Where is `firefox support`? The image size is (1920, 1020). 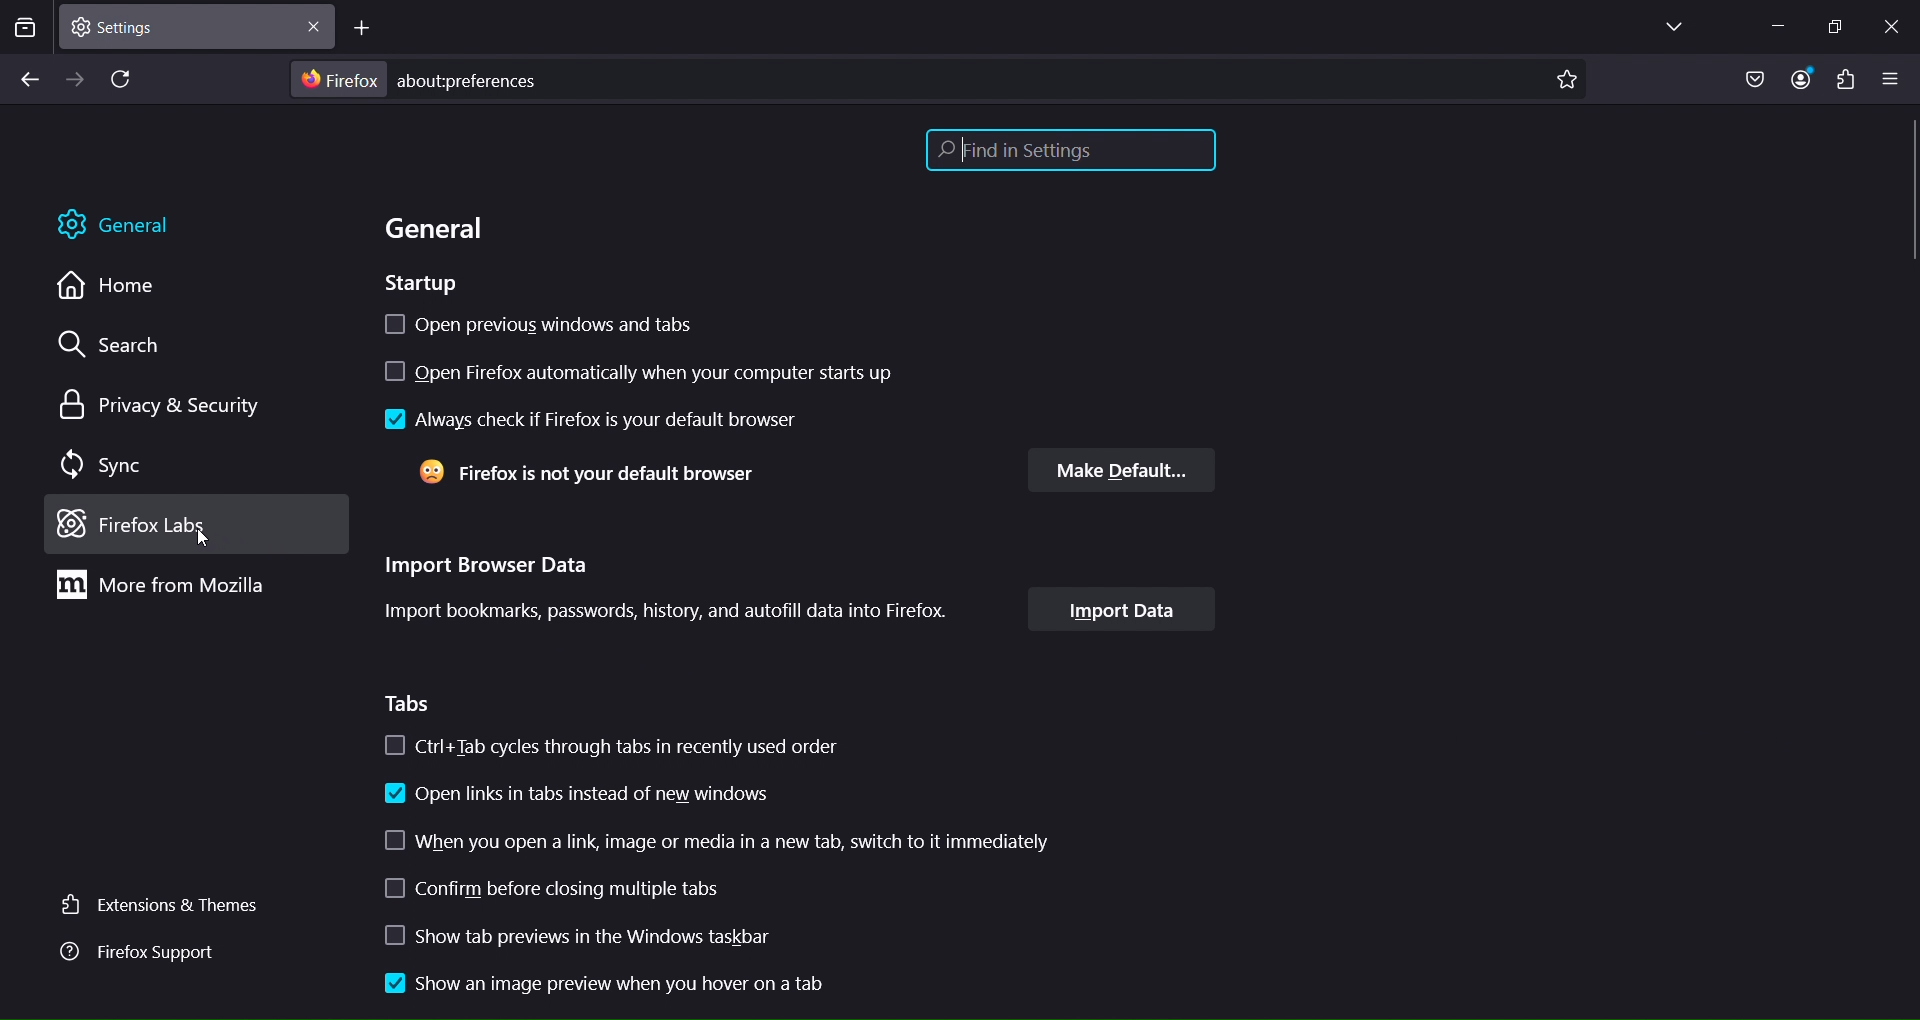 firefox support is located at coordinates (135, 955).